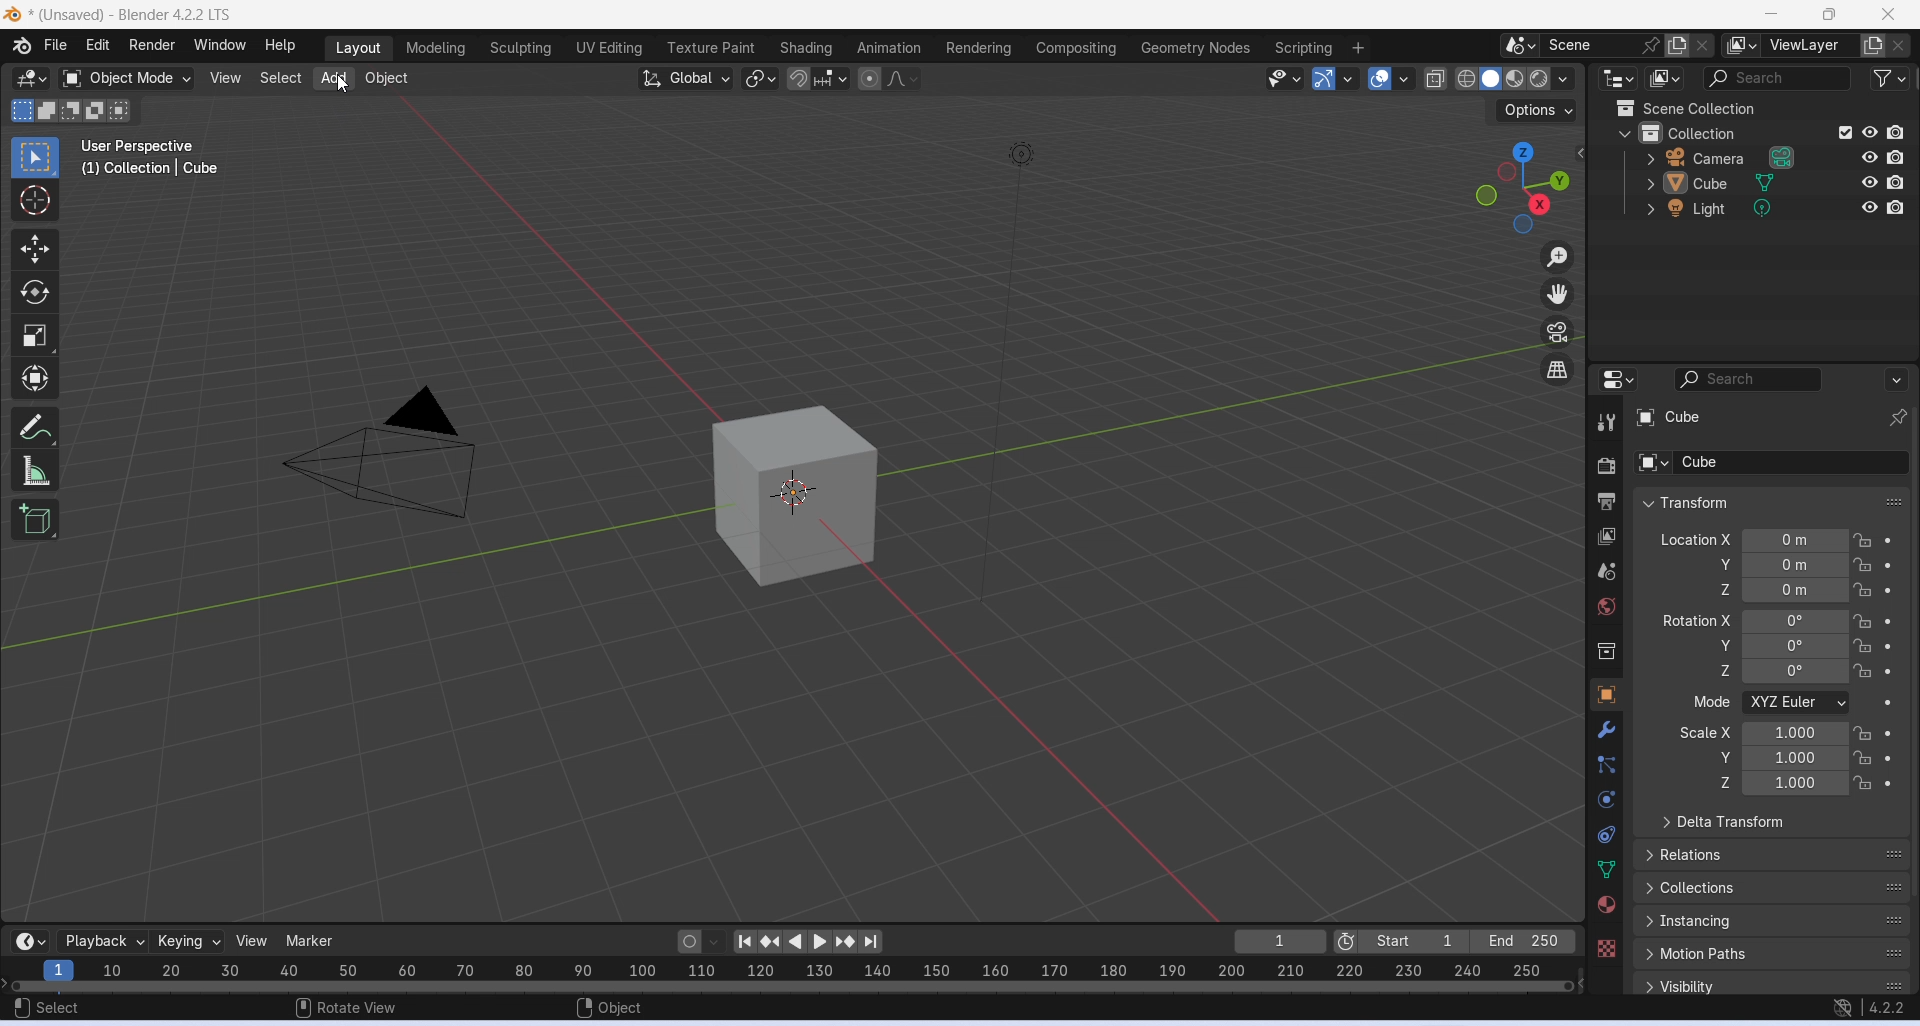  I want to click on 4.2.2, so click(1888, 1007).